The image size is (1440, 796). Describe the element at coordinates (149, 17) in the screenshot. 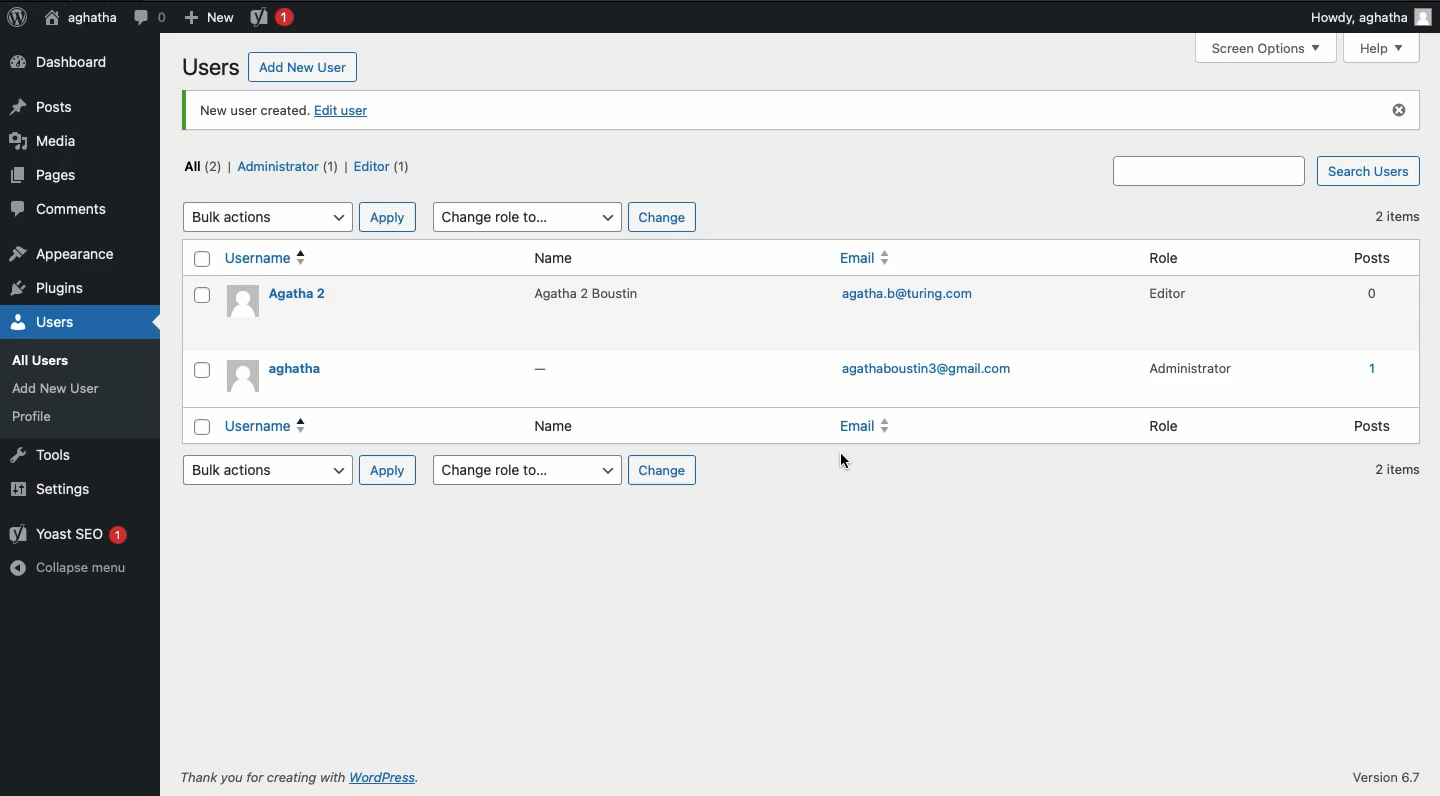

I see `Comment` at that location.